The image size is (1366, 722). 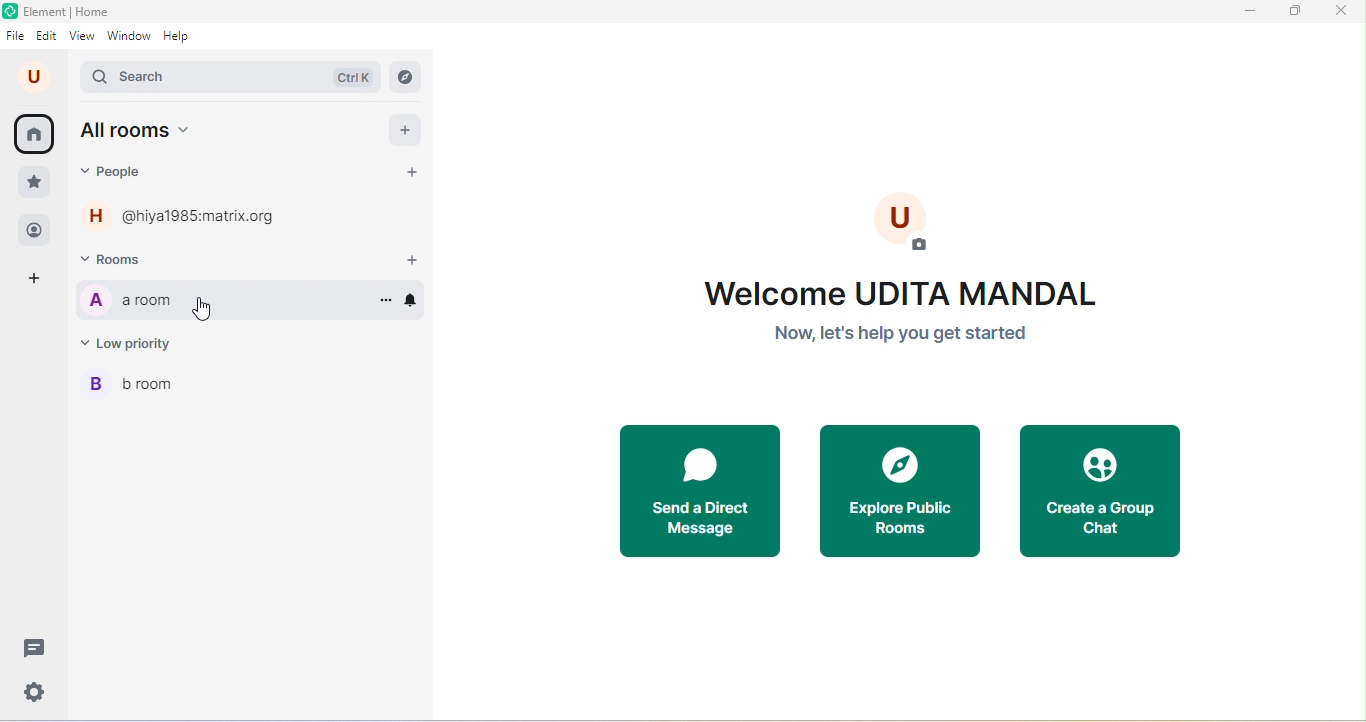 I want to click on add room, so click(x=405, y=255).